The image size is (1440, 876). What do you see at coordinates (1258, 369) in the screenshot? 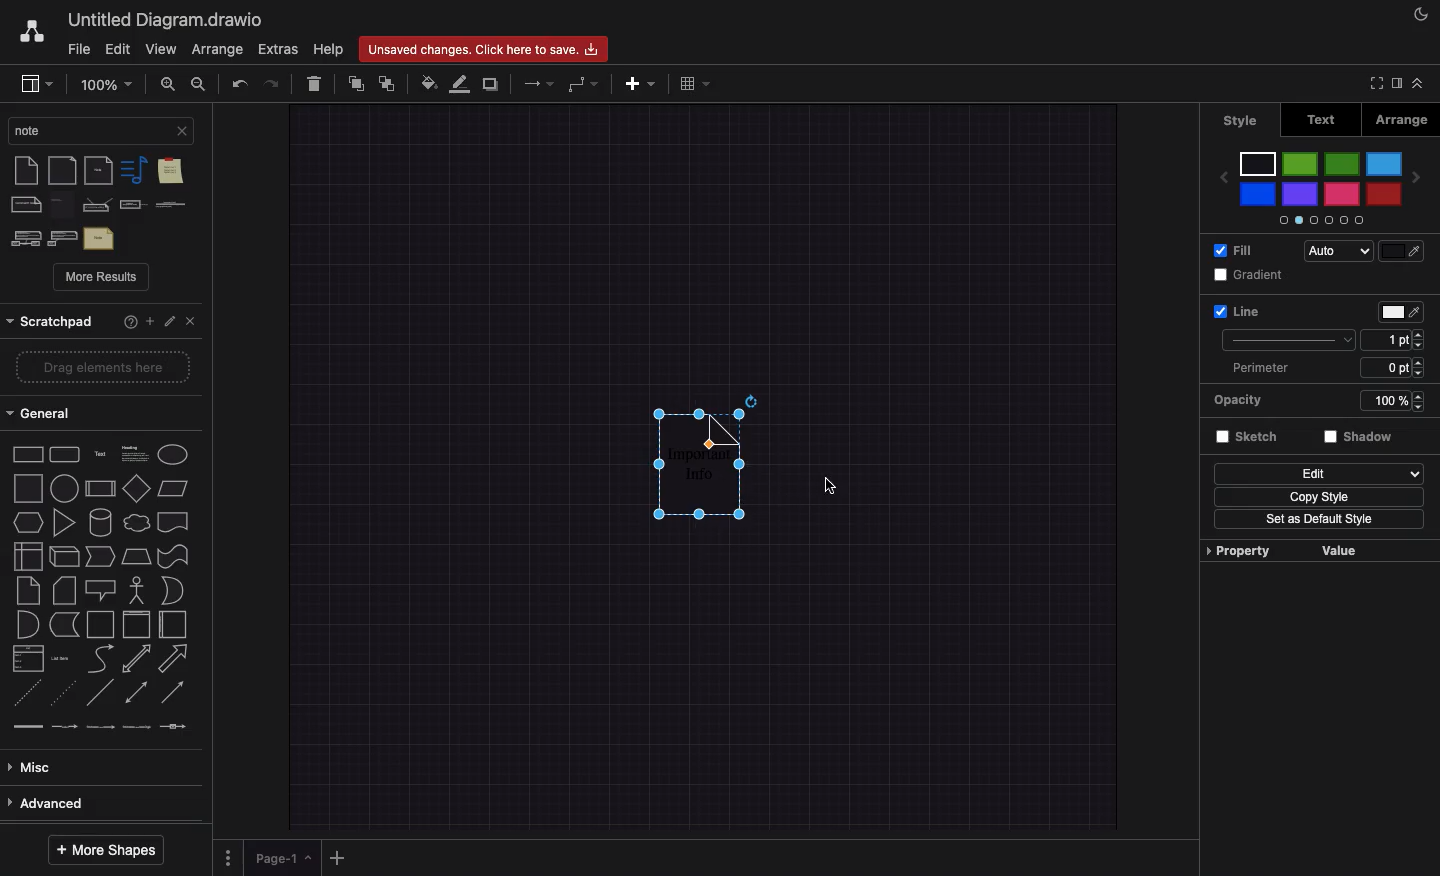
I see `Perimeter` at bounding box center [1258, 369].